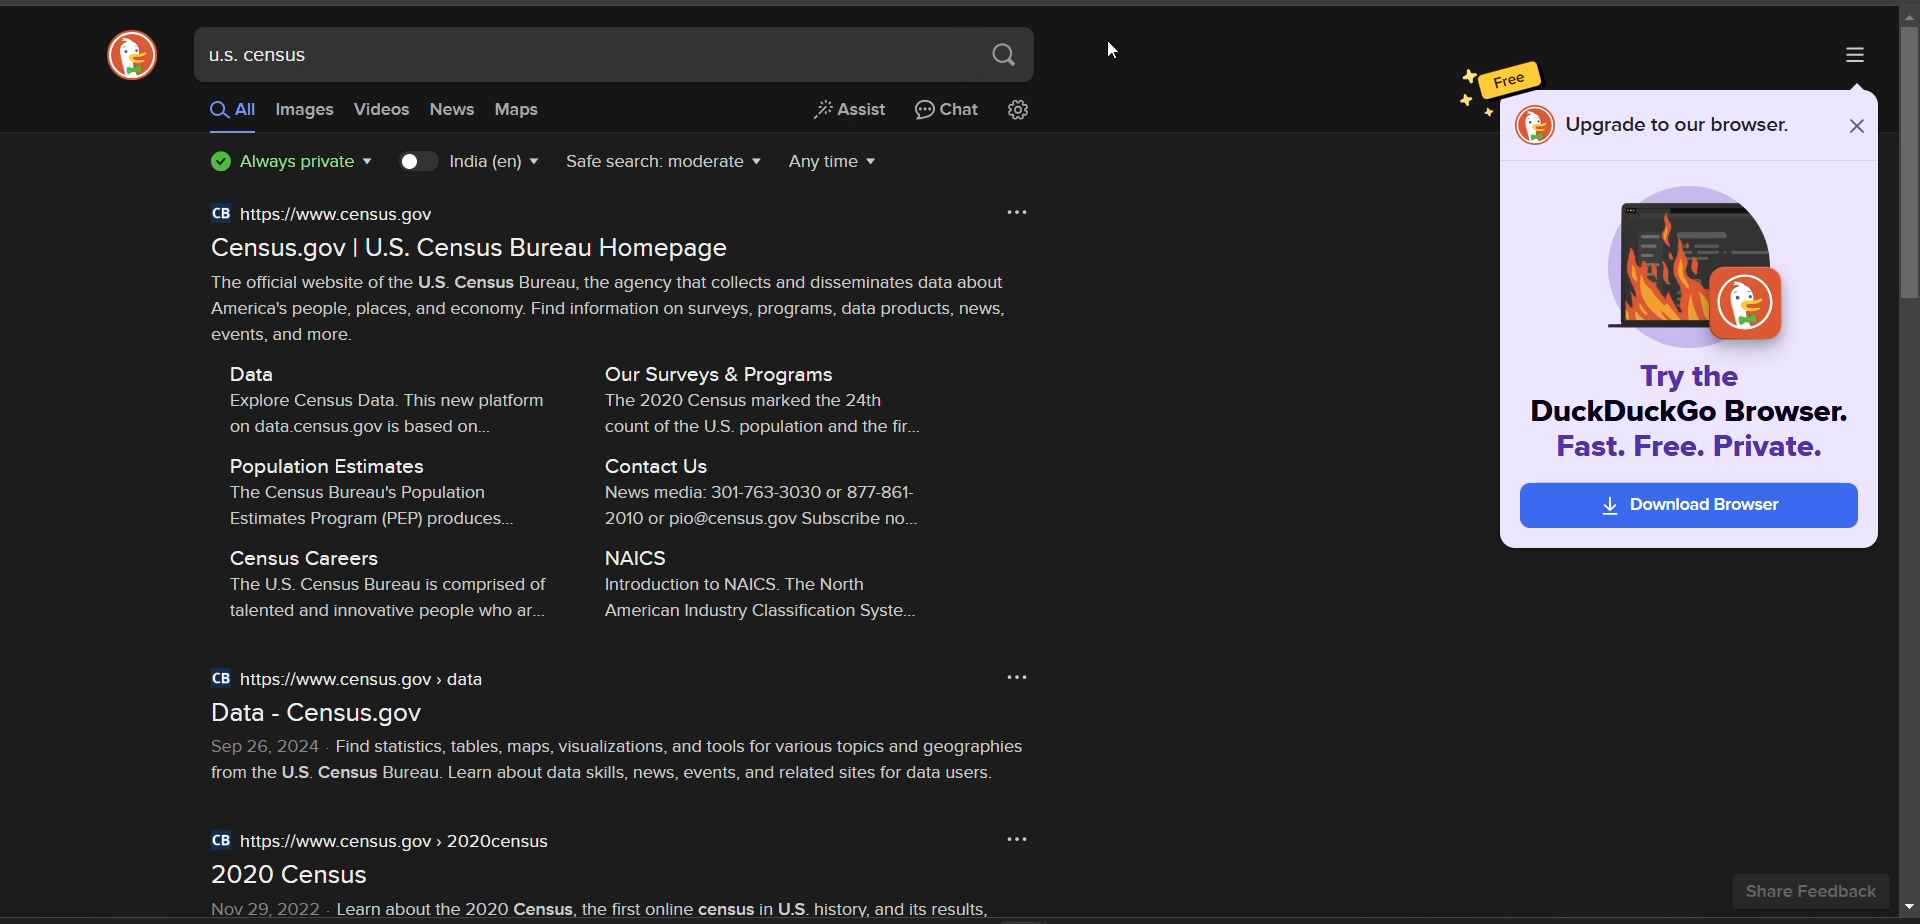 This screenshot has height=924, width=1920. I want to click on Our Surveys & Programs, so click(706, 373).